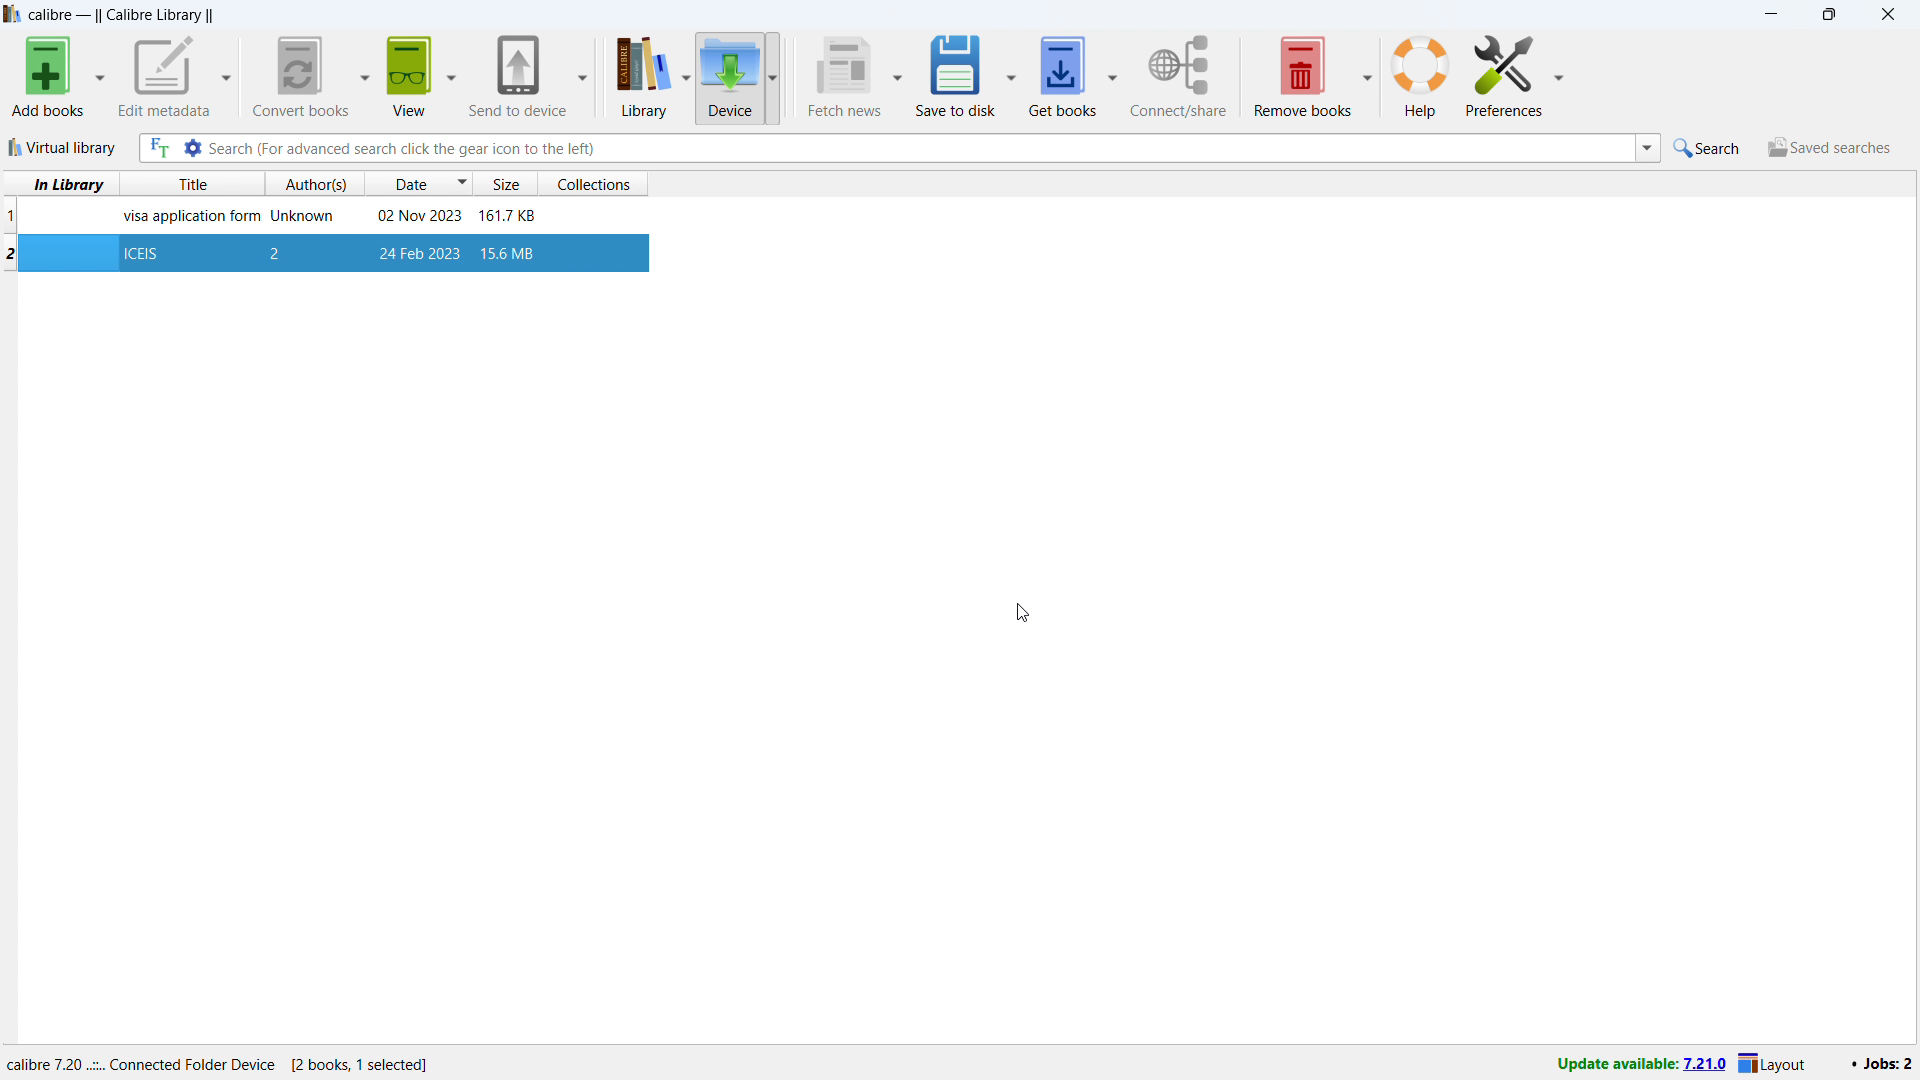  What do you see at coordinates (600, 182) in the screenshot?
I see `sort by collections` at bounding box center [600, 182].